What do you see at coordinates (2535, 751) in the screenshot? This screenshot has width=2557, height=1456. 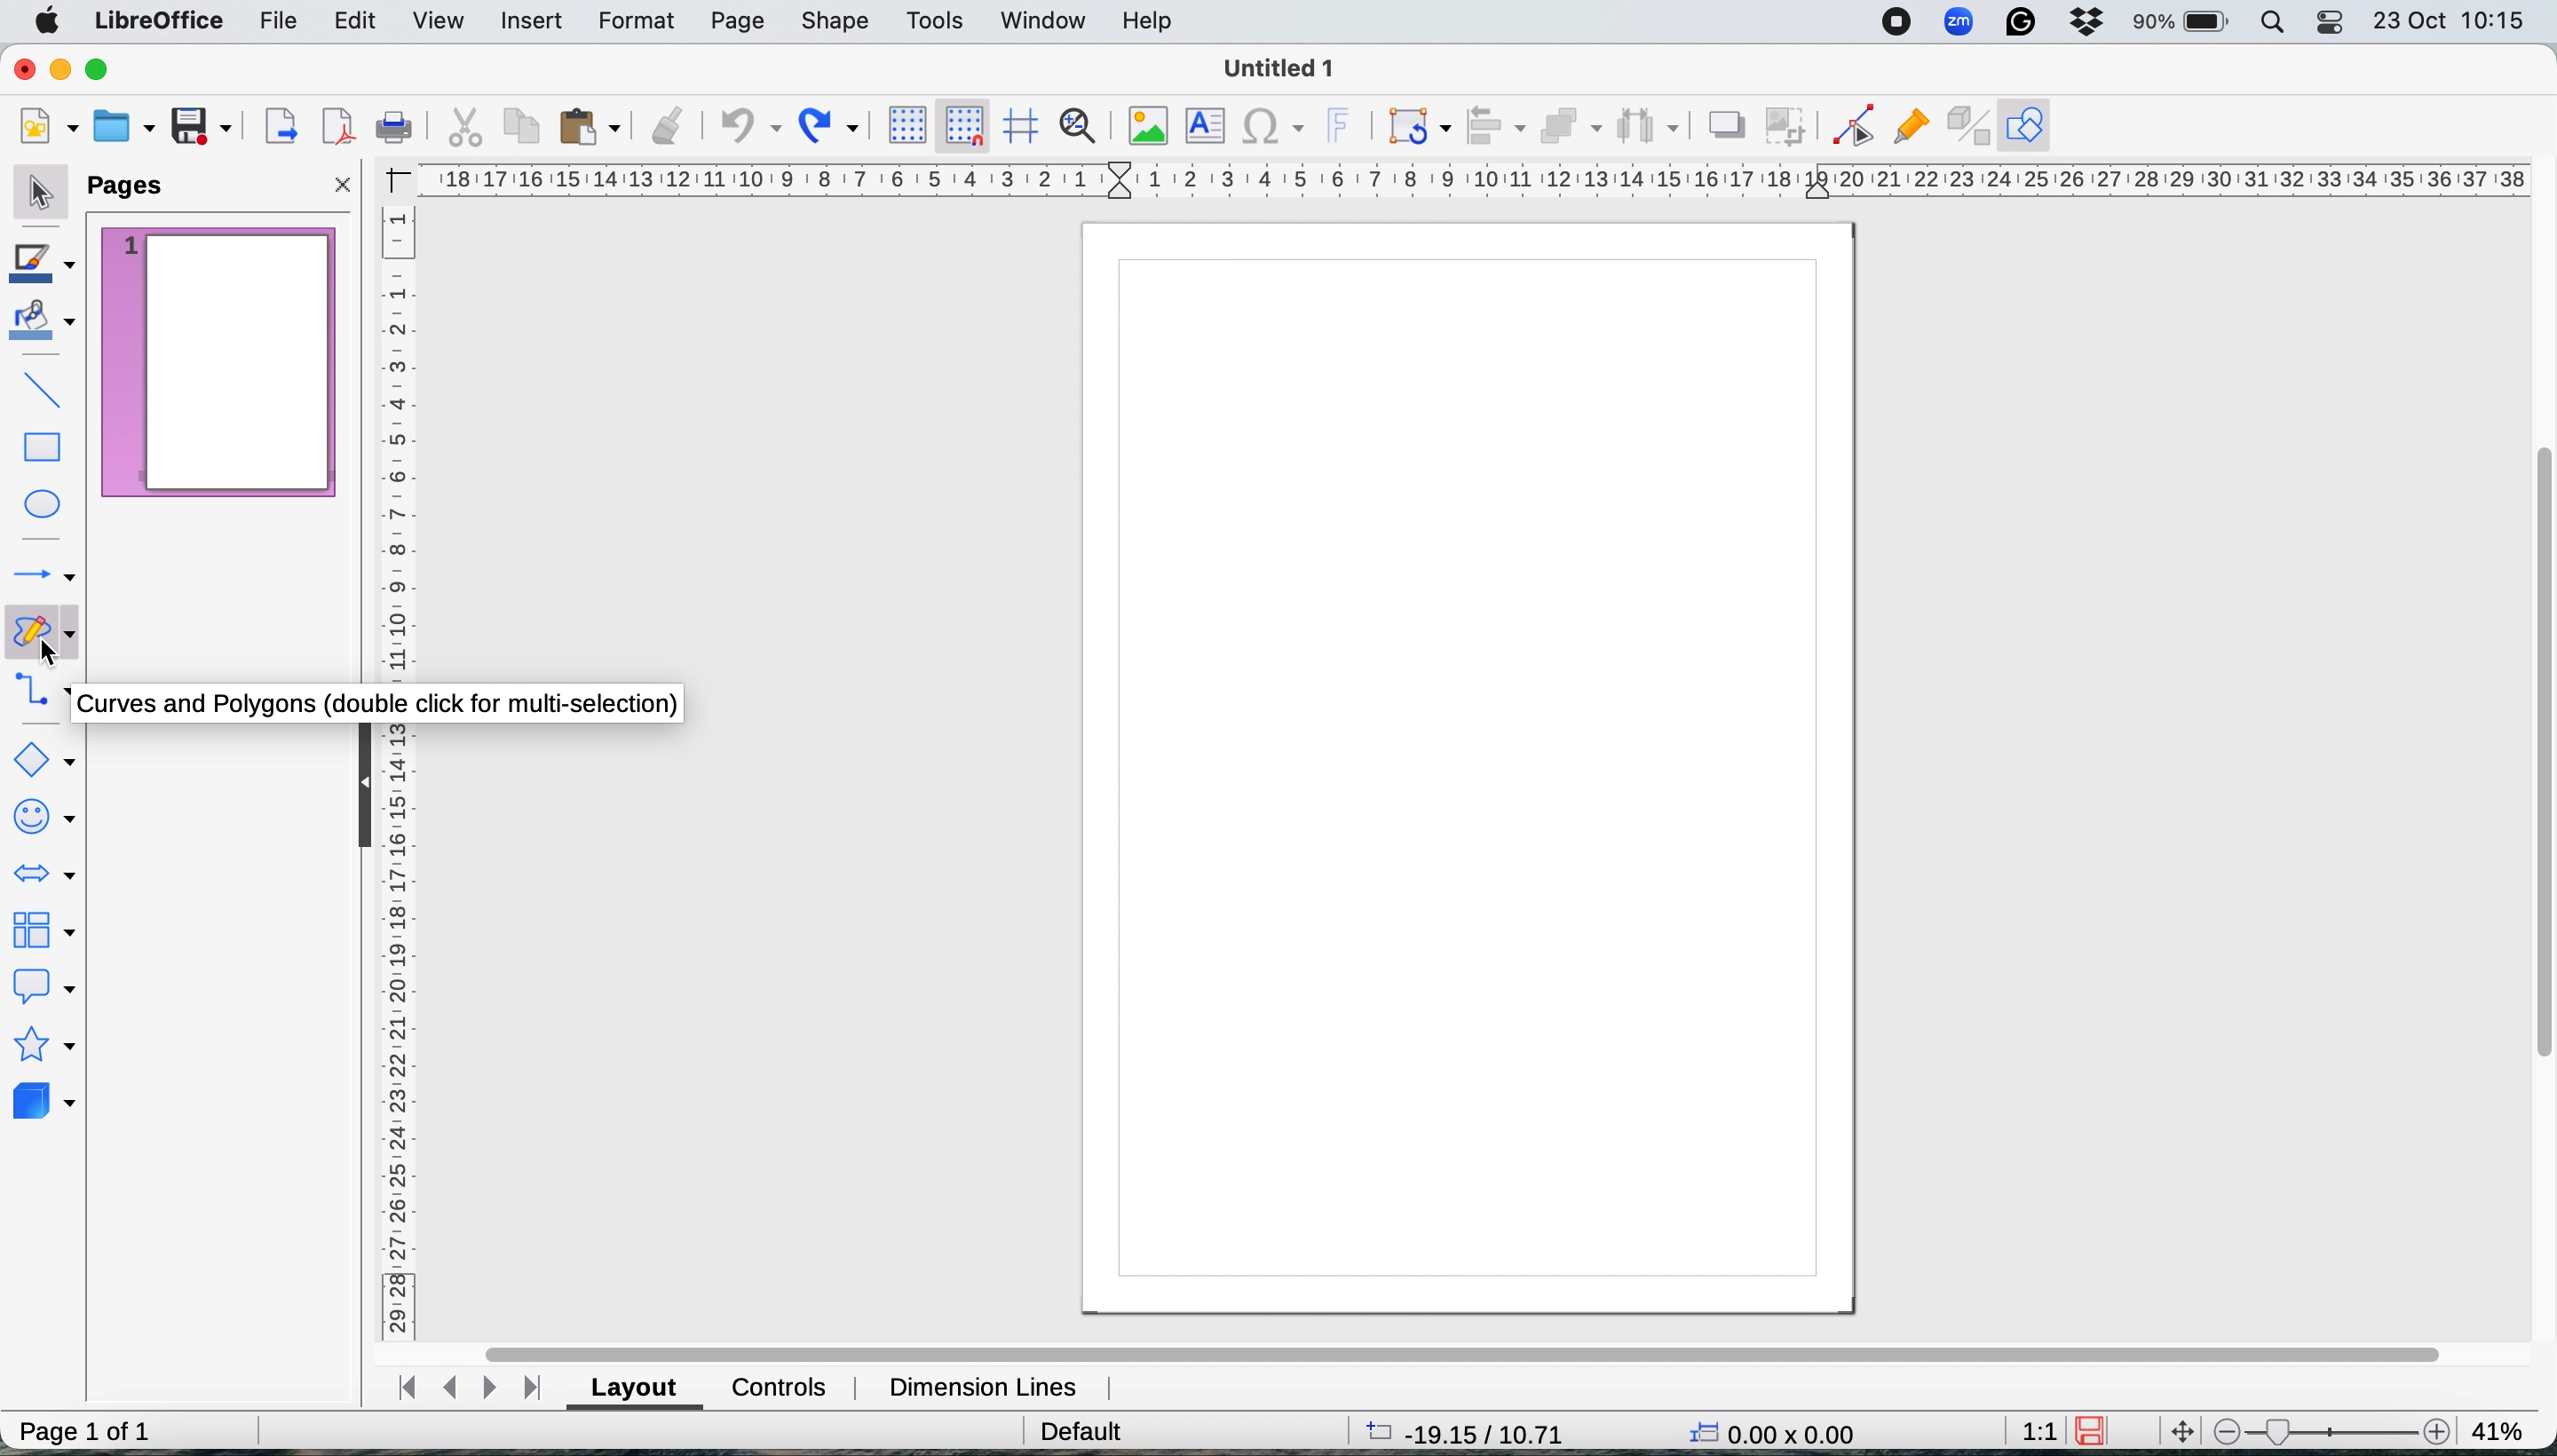 I see `vertical scroll bar` at bounding box center [2535, 751].